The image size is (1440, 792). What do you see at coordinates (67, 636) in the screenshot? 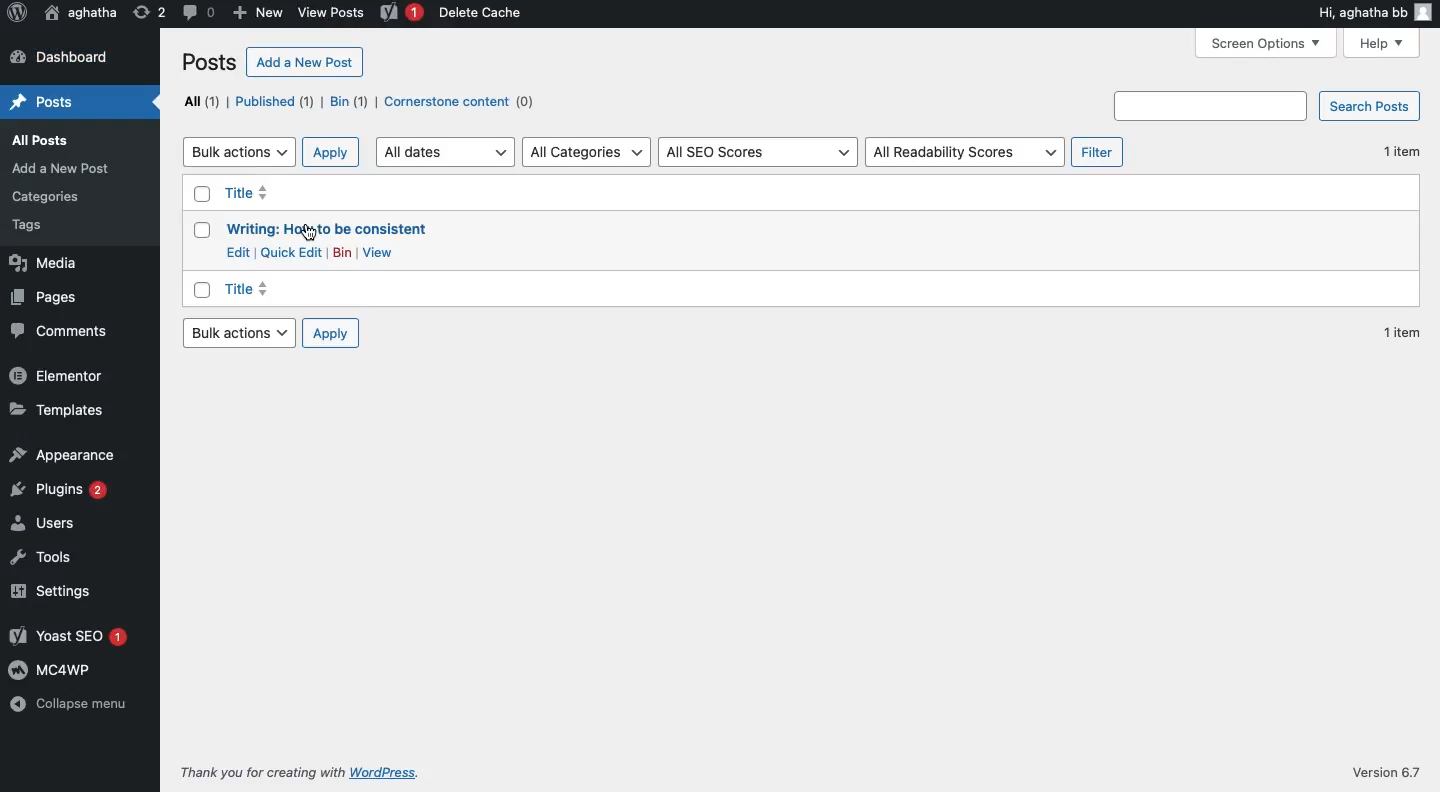
I see `Yoast SEO` at bounding box center [67, 636].